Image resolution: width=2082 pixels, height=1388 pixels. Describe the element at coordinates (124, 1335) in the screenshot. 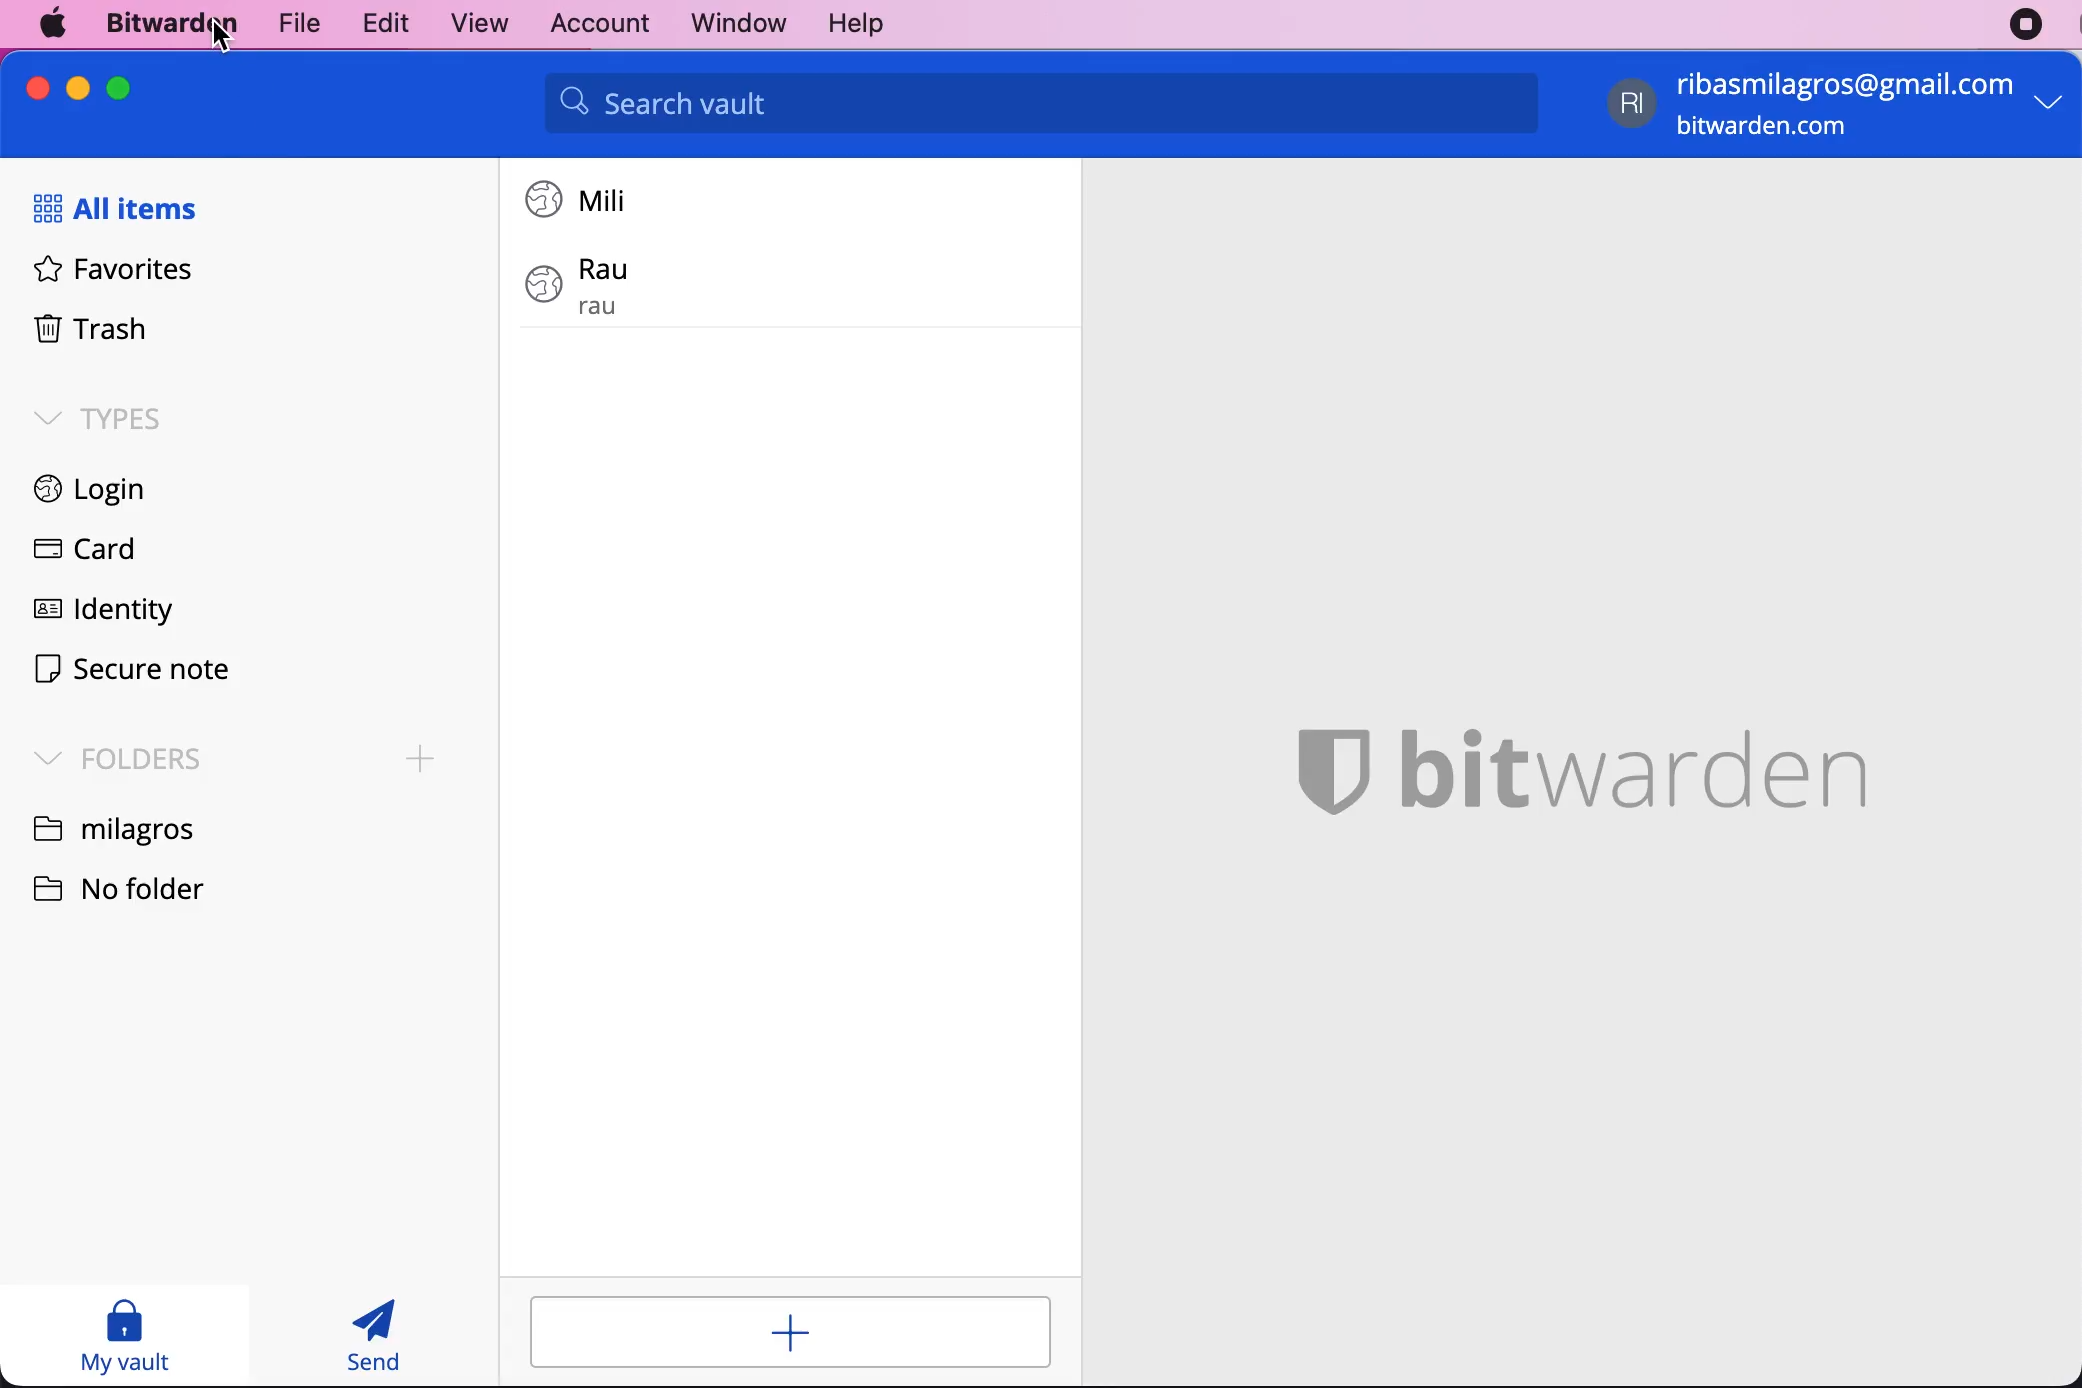

I see `my vault` at that location.